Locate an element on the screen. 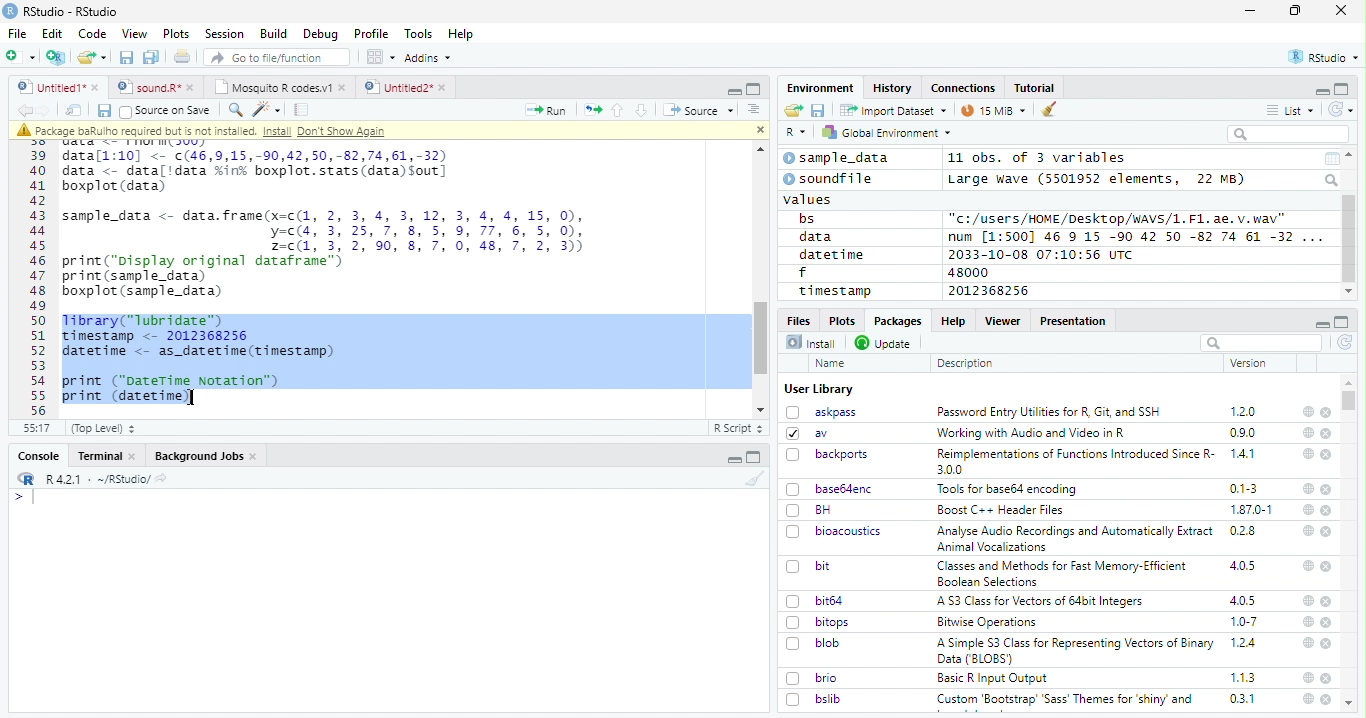  help is located at coordinates (1307, 453).